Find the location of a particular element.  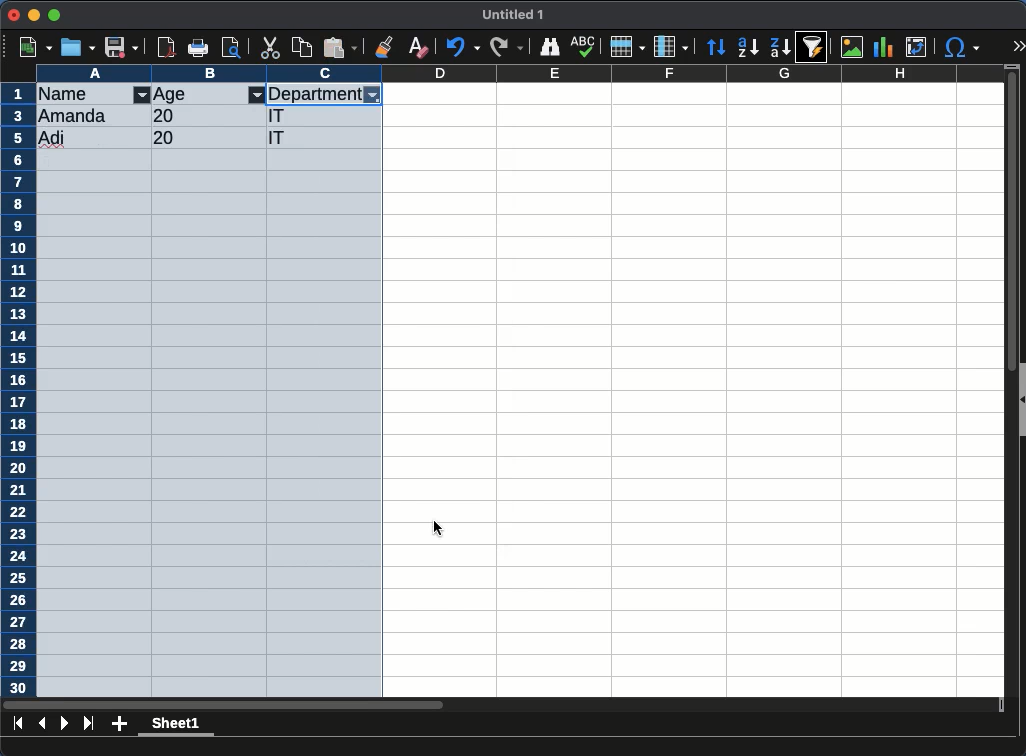

sort is located at coordinates (718, 47).